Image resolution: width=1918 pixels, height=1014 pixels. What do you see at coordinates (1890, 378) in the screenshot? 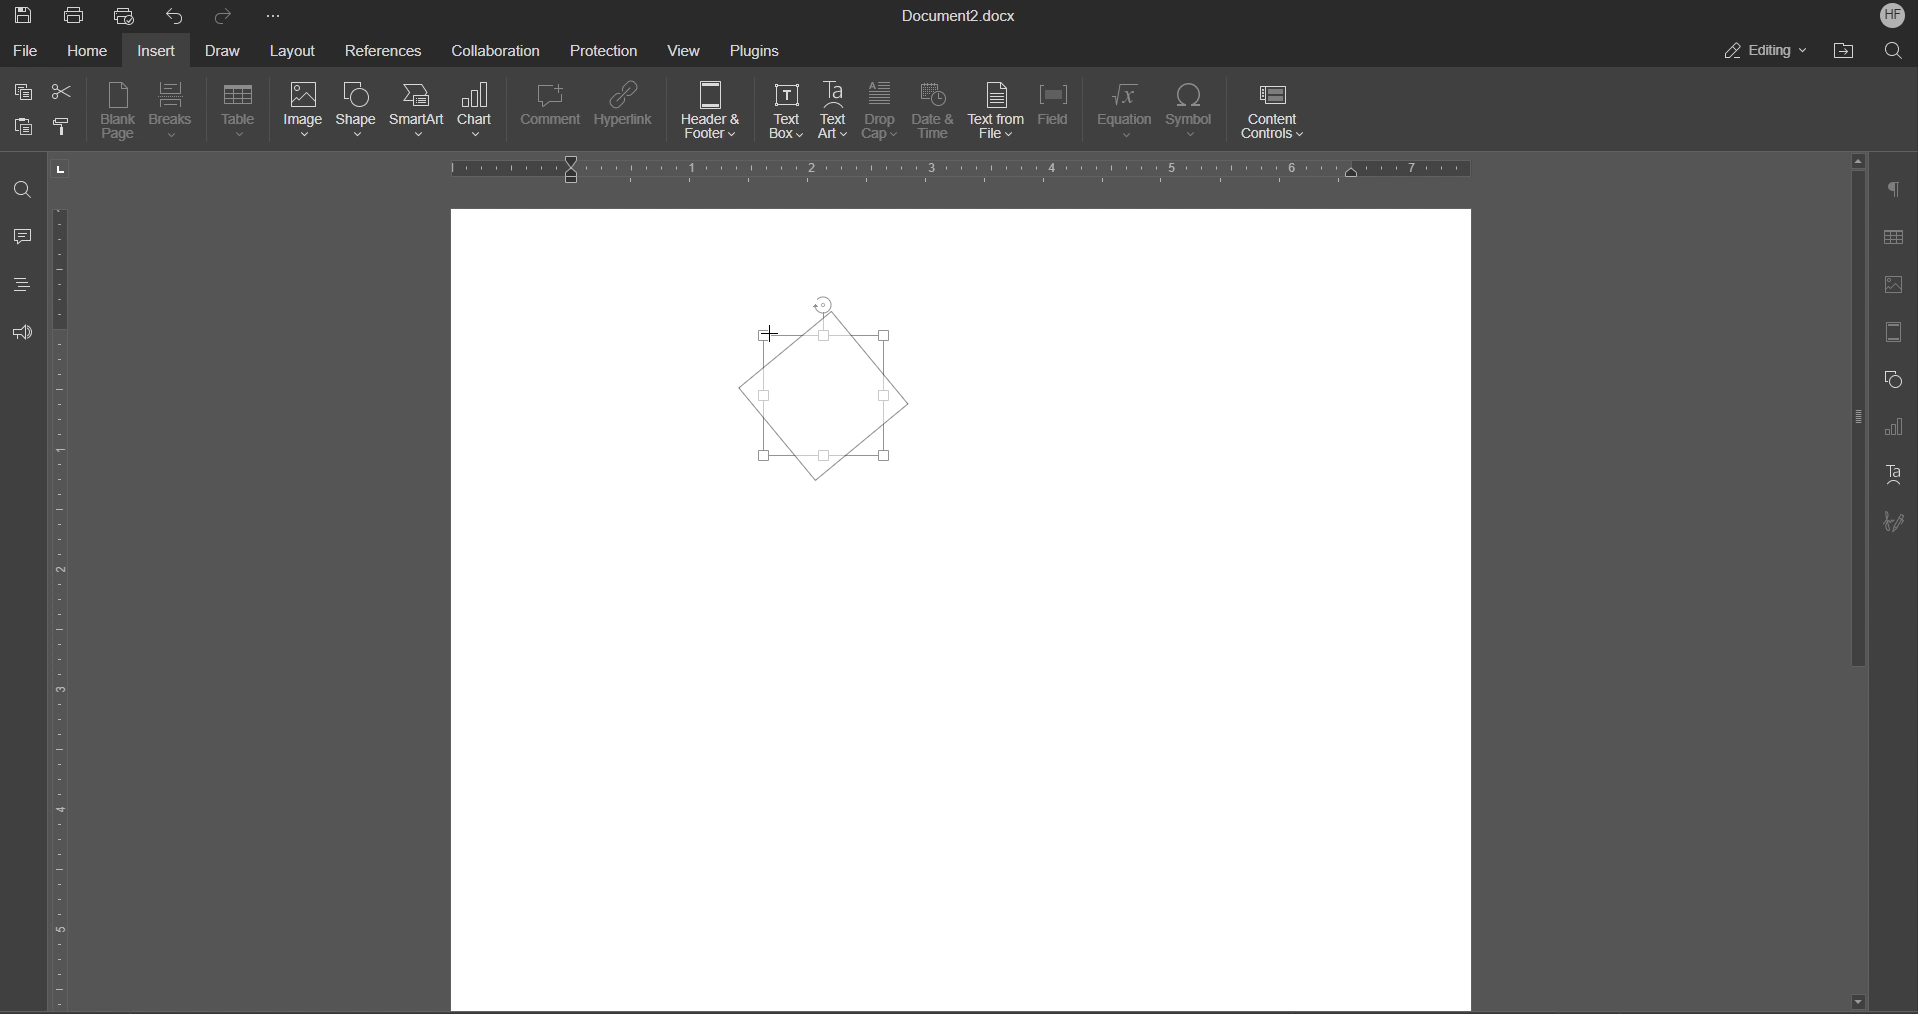
I see `Shape Settings` at bounding box center [1890, 378].